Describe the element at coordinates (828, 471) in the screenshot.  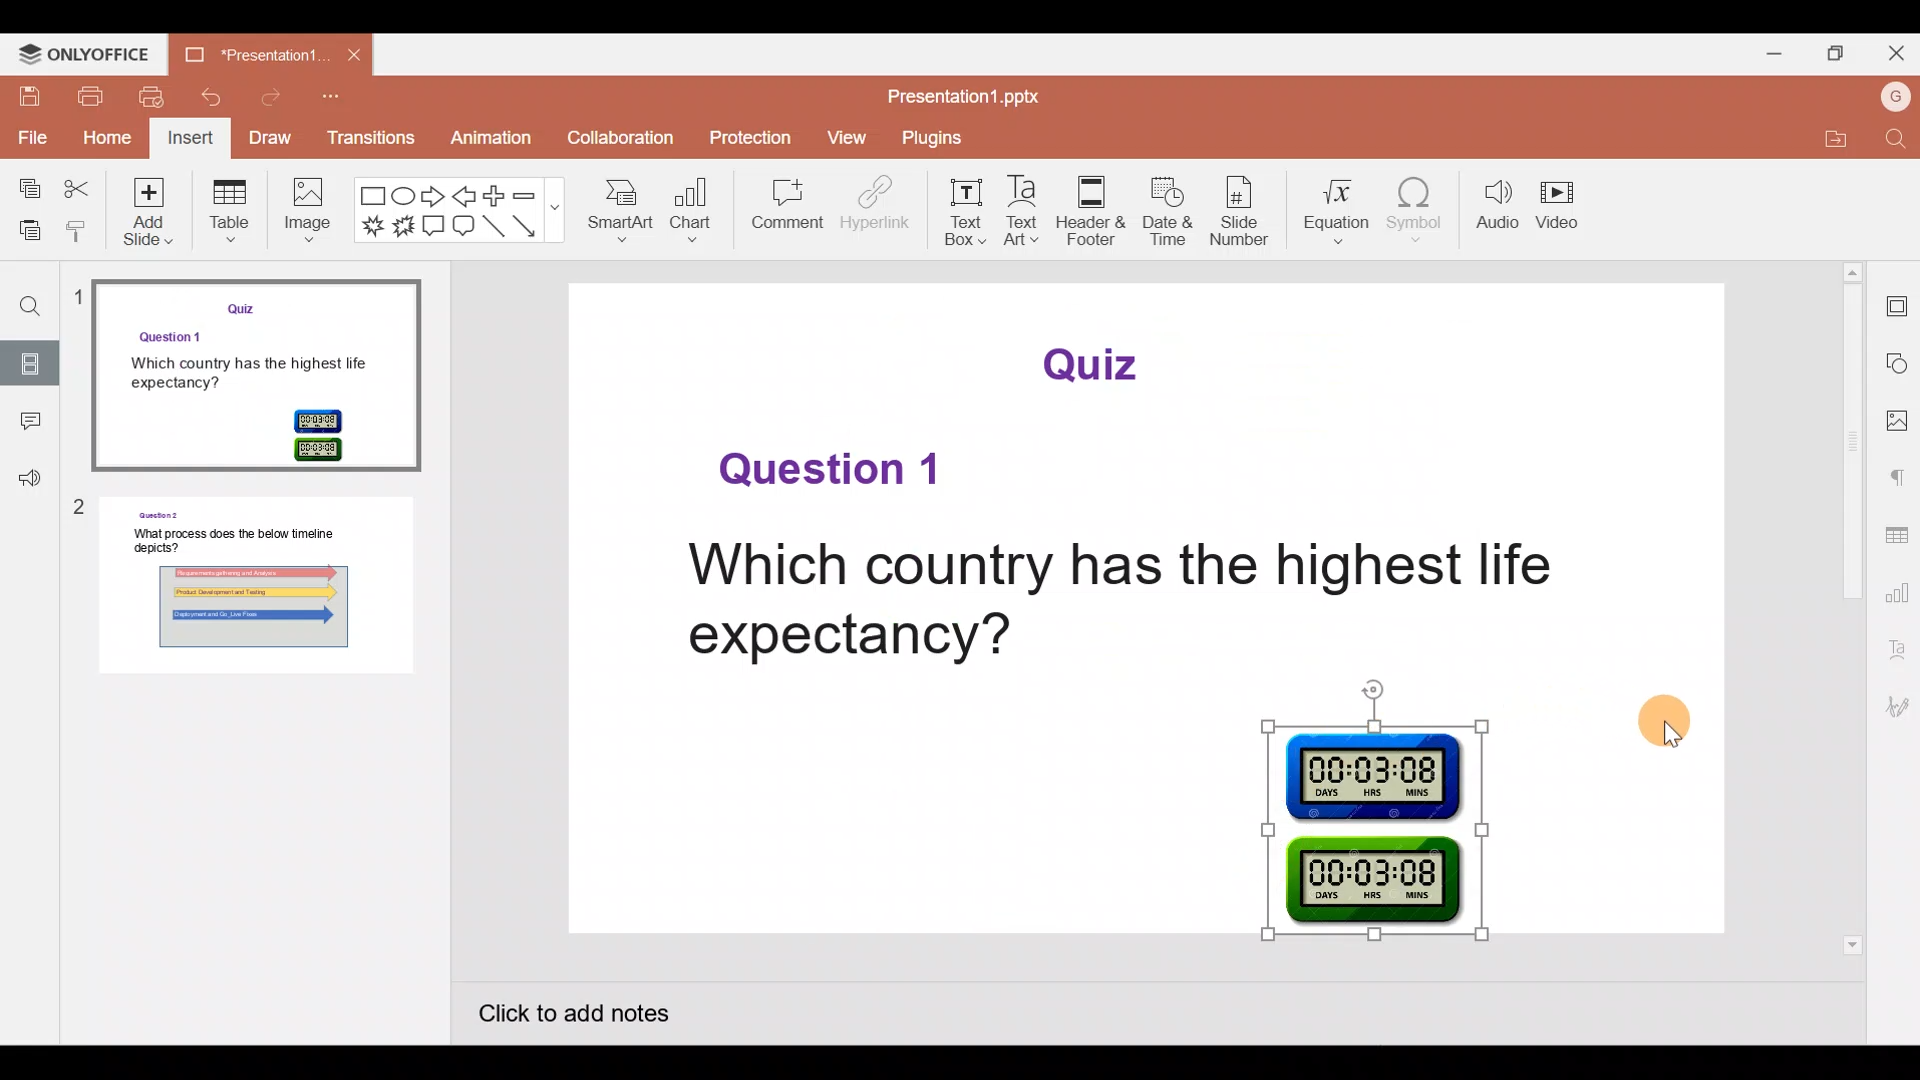
I see `Question 1` at that location.